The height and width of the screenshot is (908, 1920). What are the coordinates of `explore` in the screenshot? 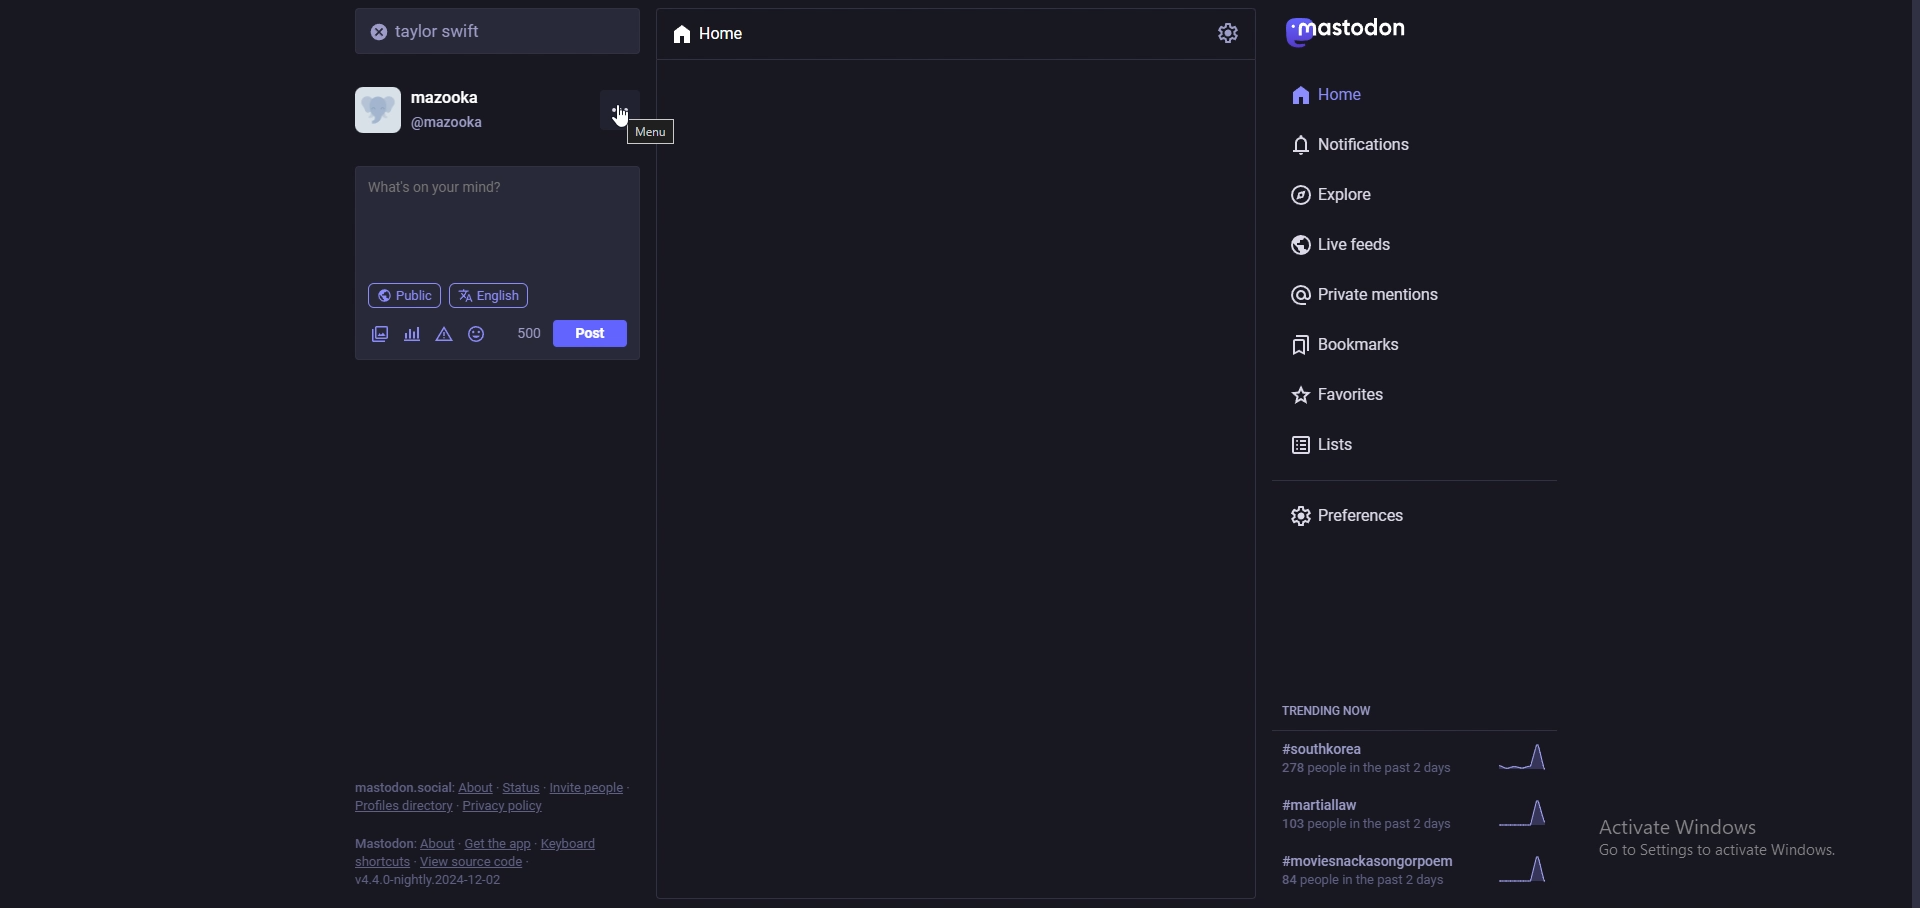 It's located at (1399, 195).